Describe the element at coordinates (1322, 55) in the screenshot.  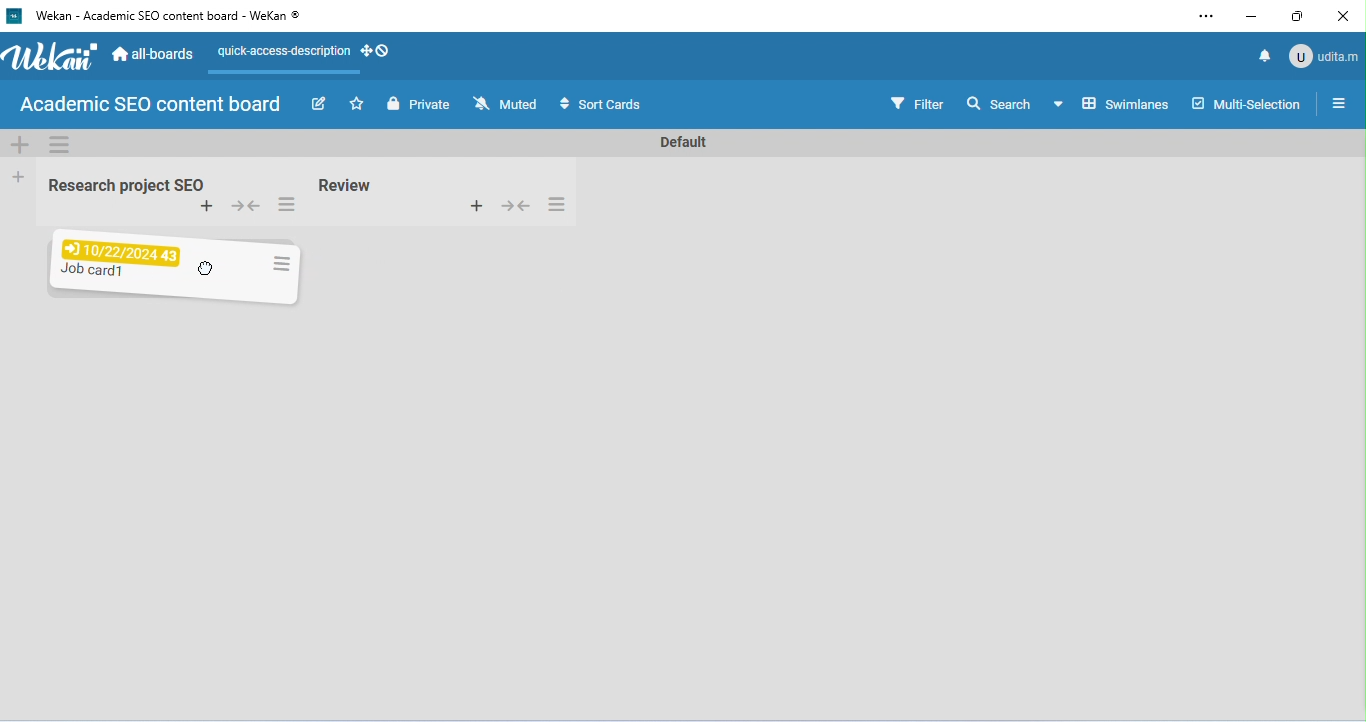
I see `admin` at that location.